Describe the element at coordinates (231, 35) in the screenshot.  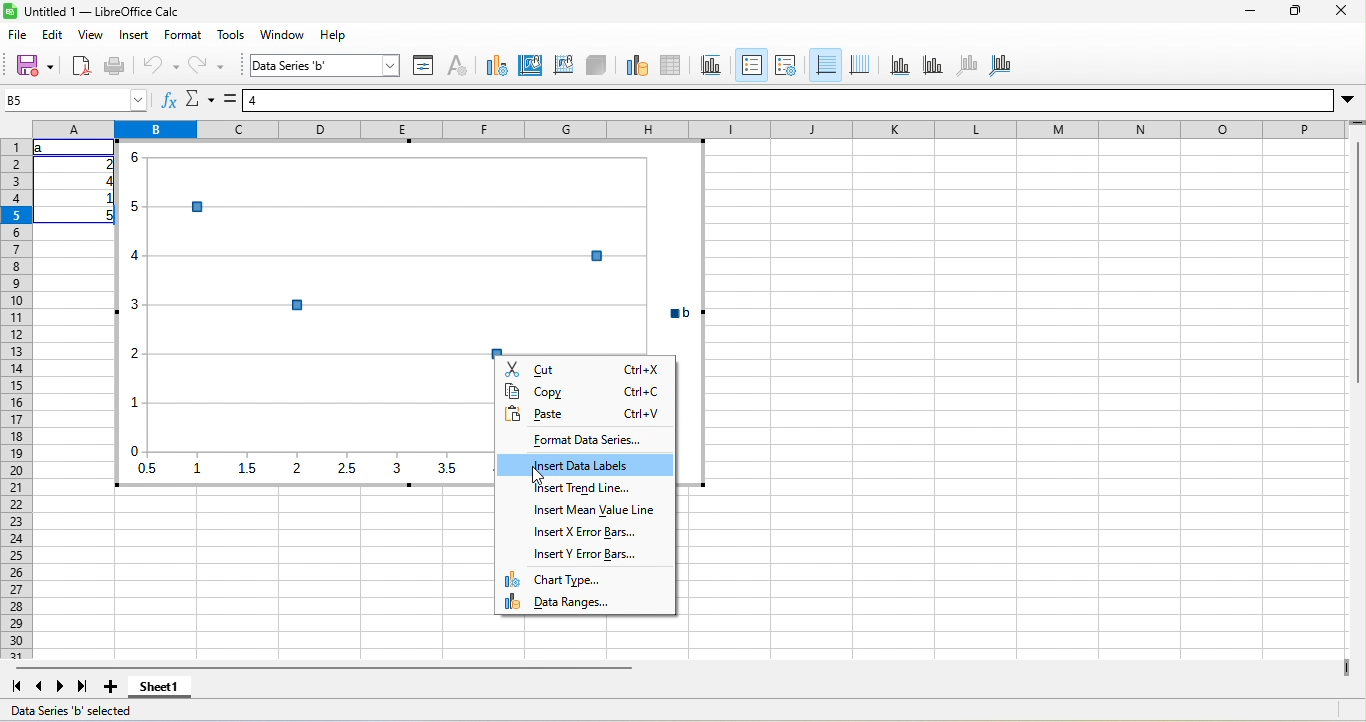
I see `tools` at that location.